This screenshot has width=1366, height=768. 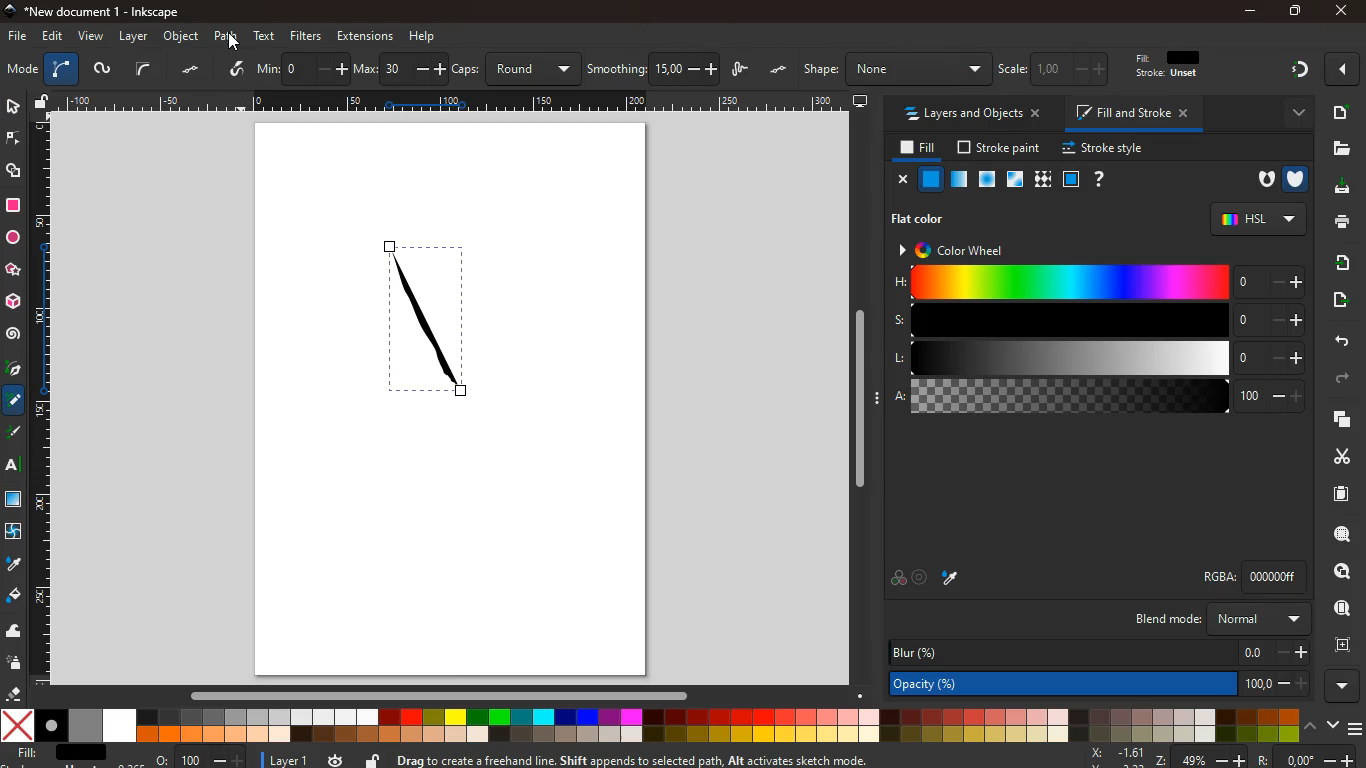 I want to click on imaage, so click(x=15, y=501).